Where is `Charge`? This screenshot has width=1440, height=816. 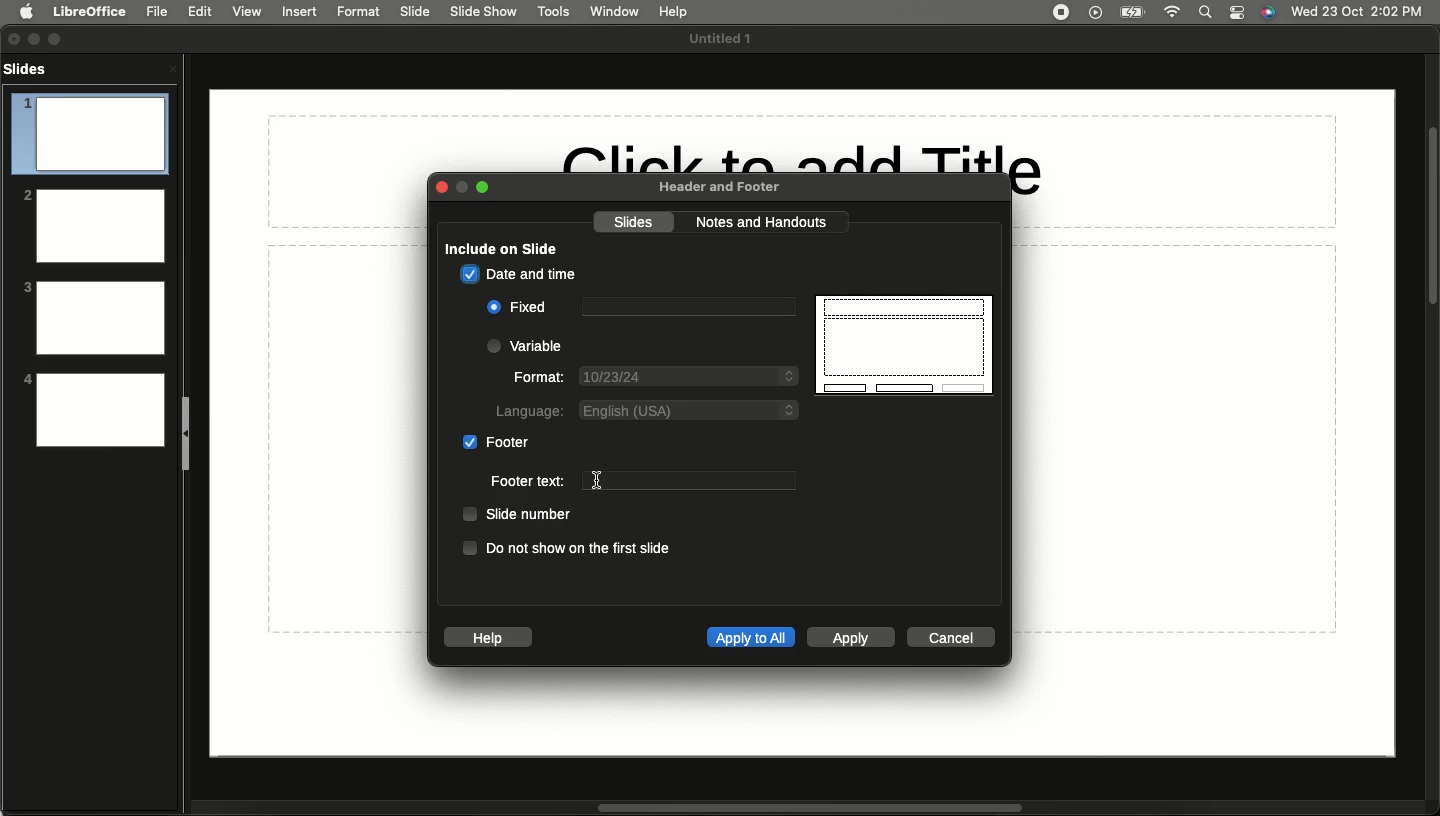
Charge is located at coordinates (1132, 12).